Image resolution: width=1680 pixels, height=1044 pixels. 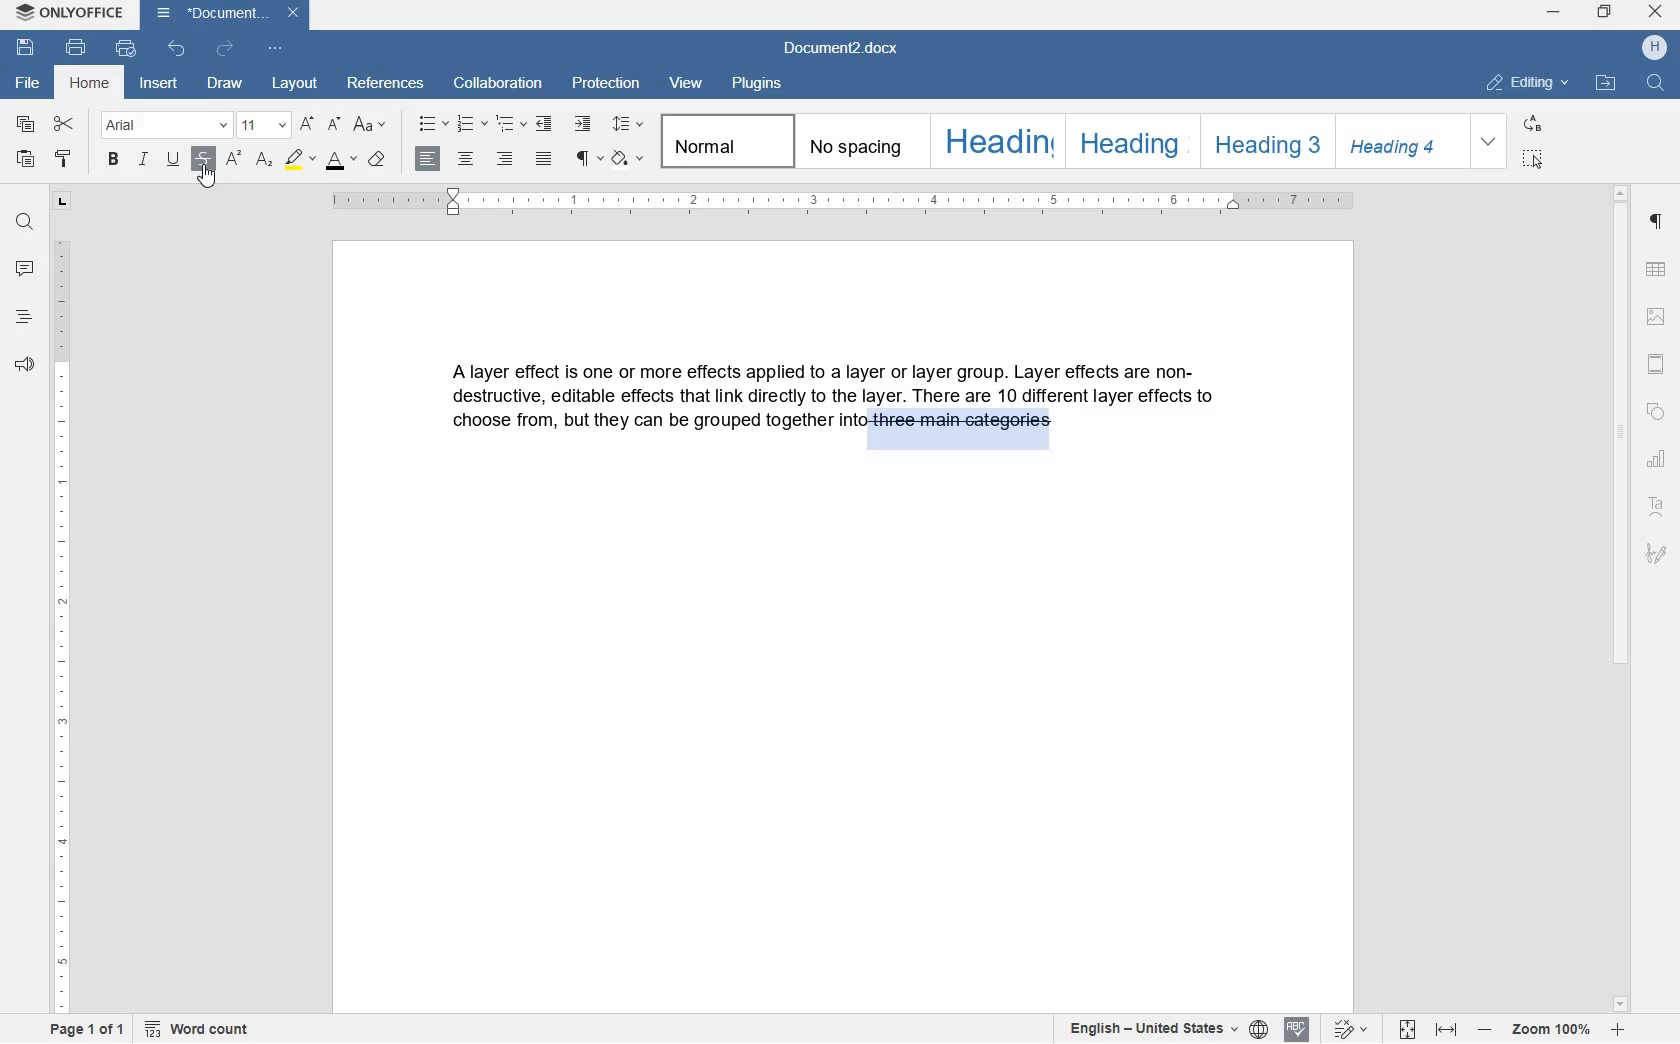 I want to click on signature, so click(x=1657, y=554).